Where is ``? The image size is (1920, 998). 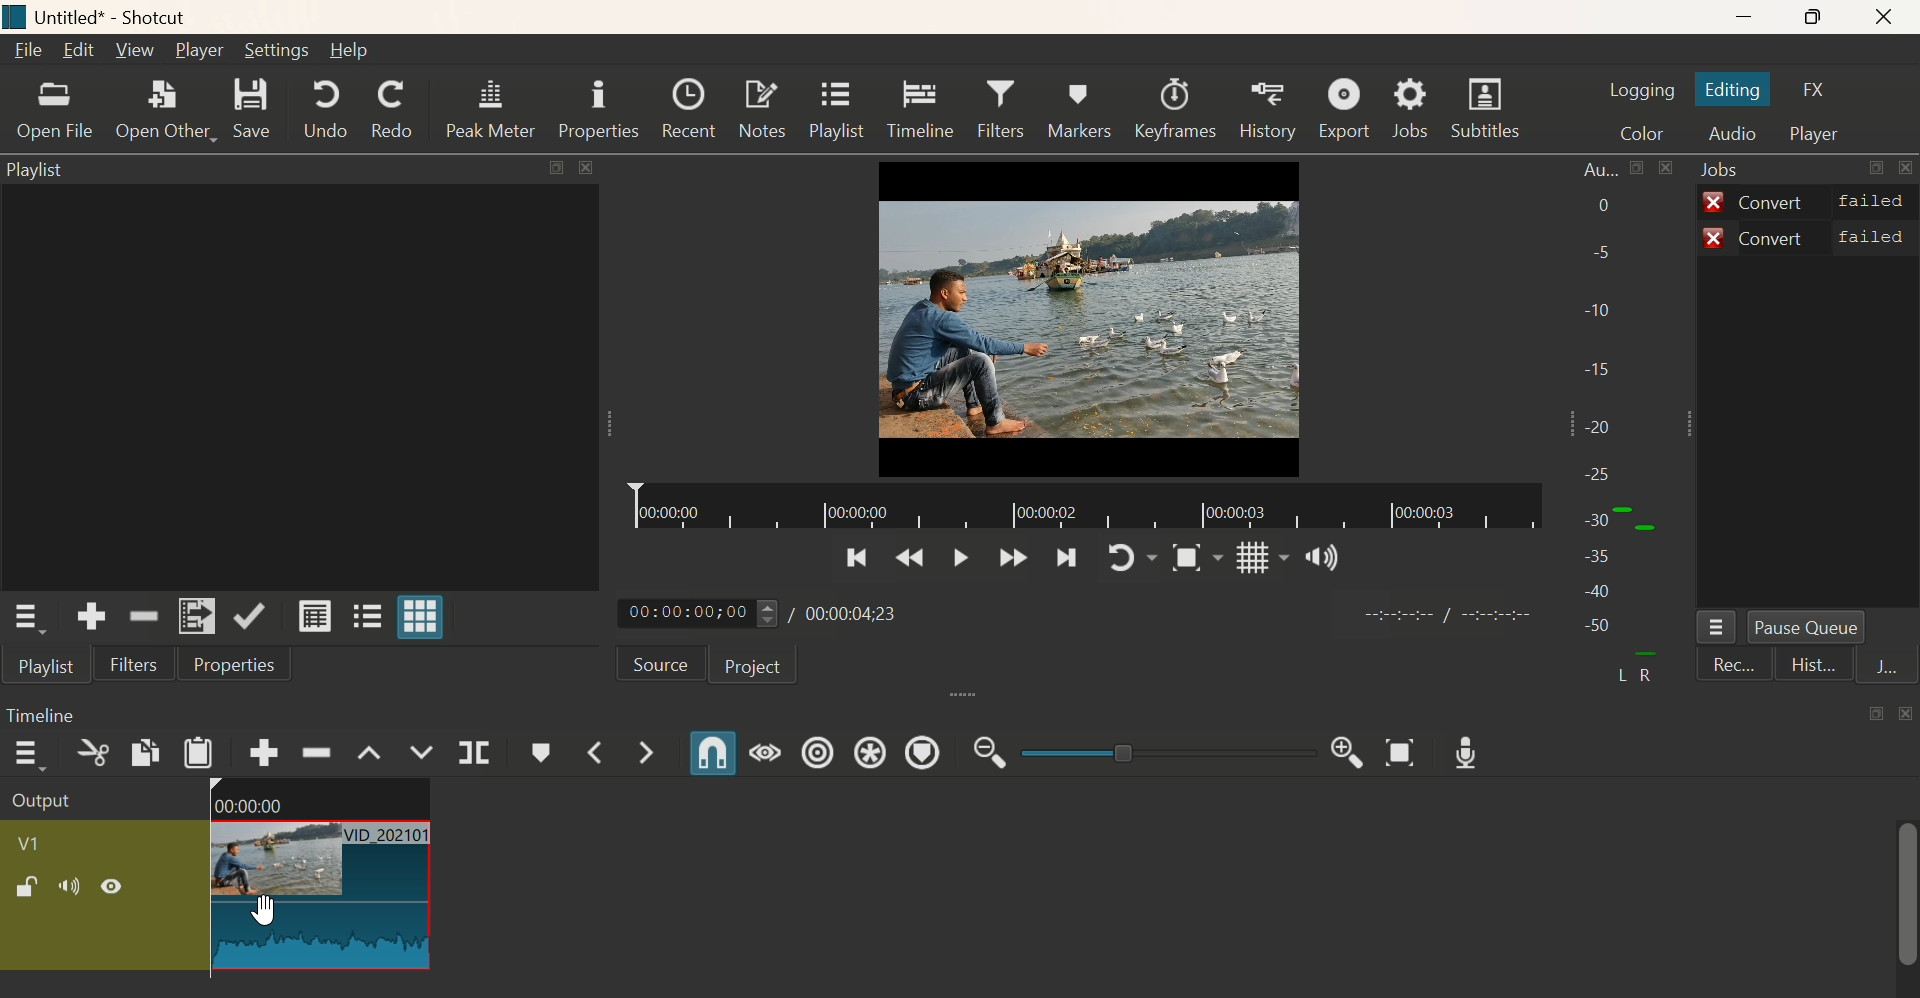  is located at coordinates (353, 50).